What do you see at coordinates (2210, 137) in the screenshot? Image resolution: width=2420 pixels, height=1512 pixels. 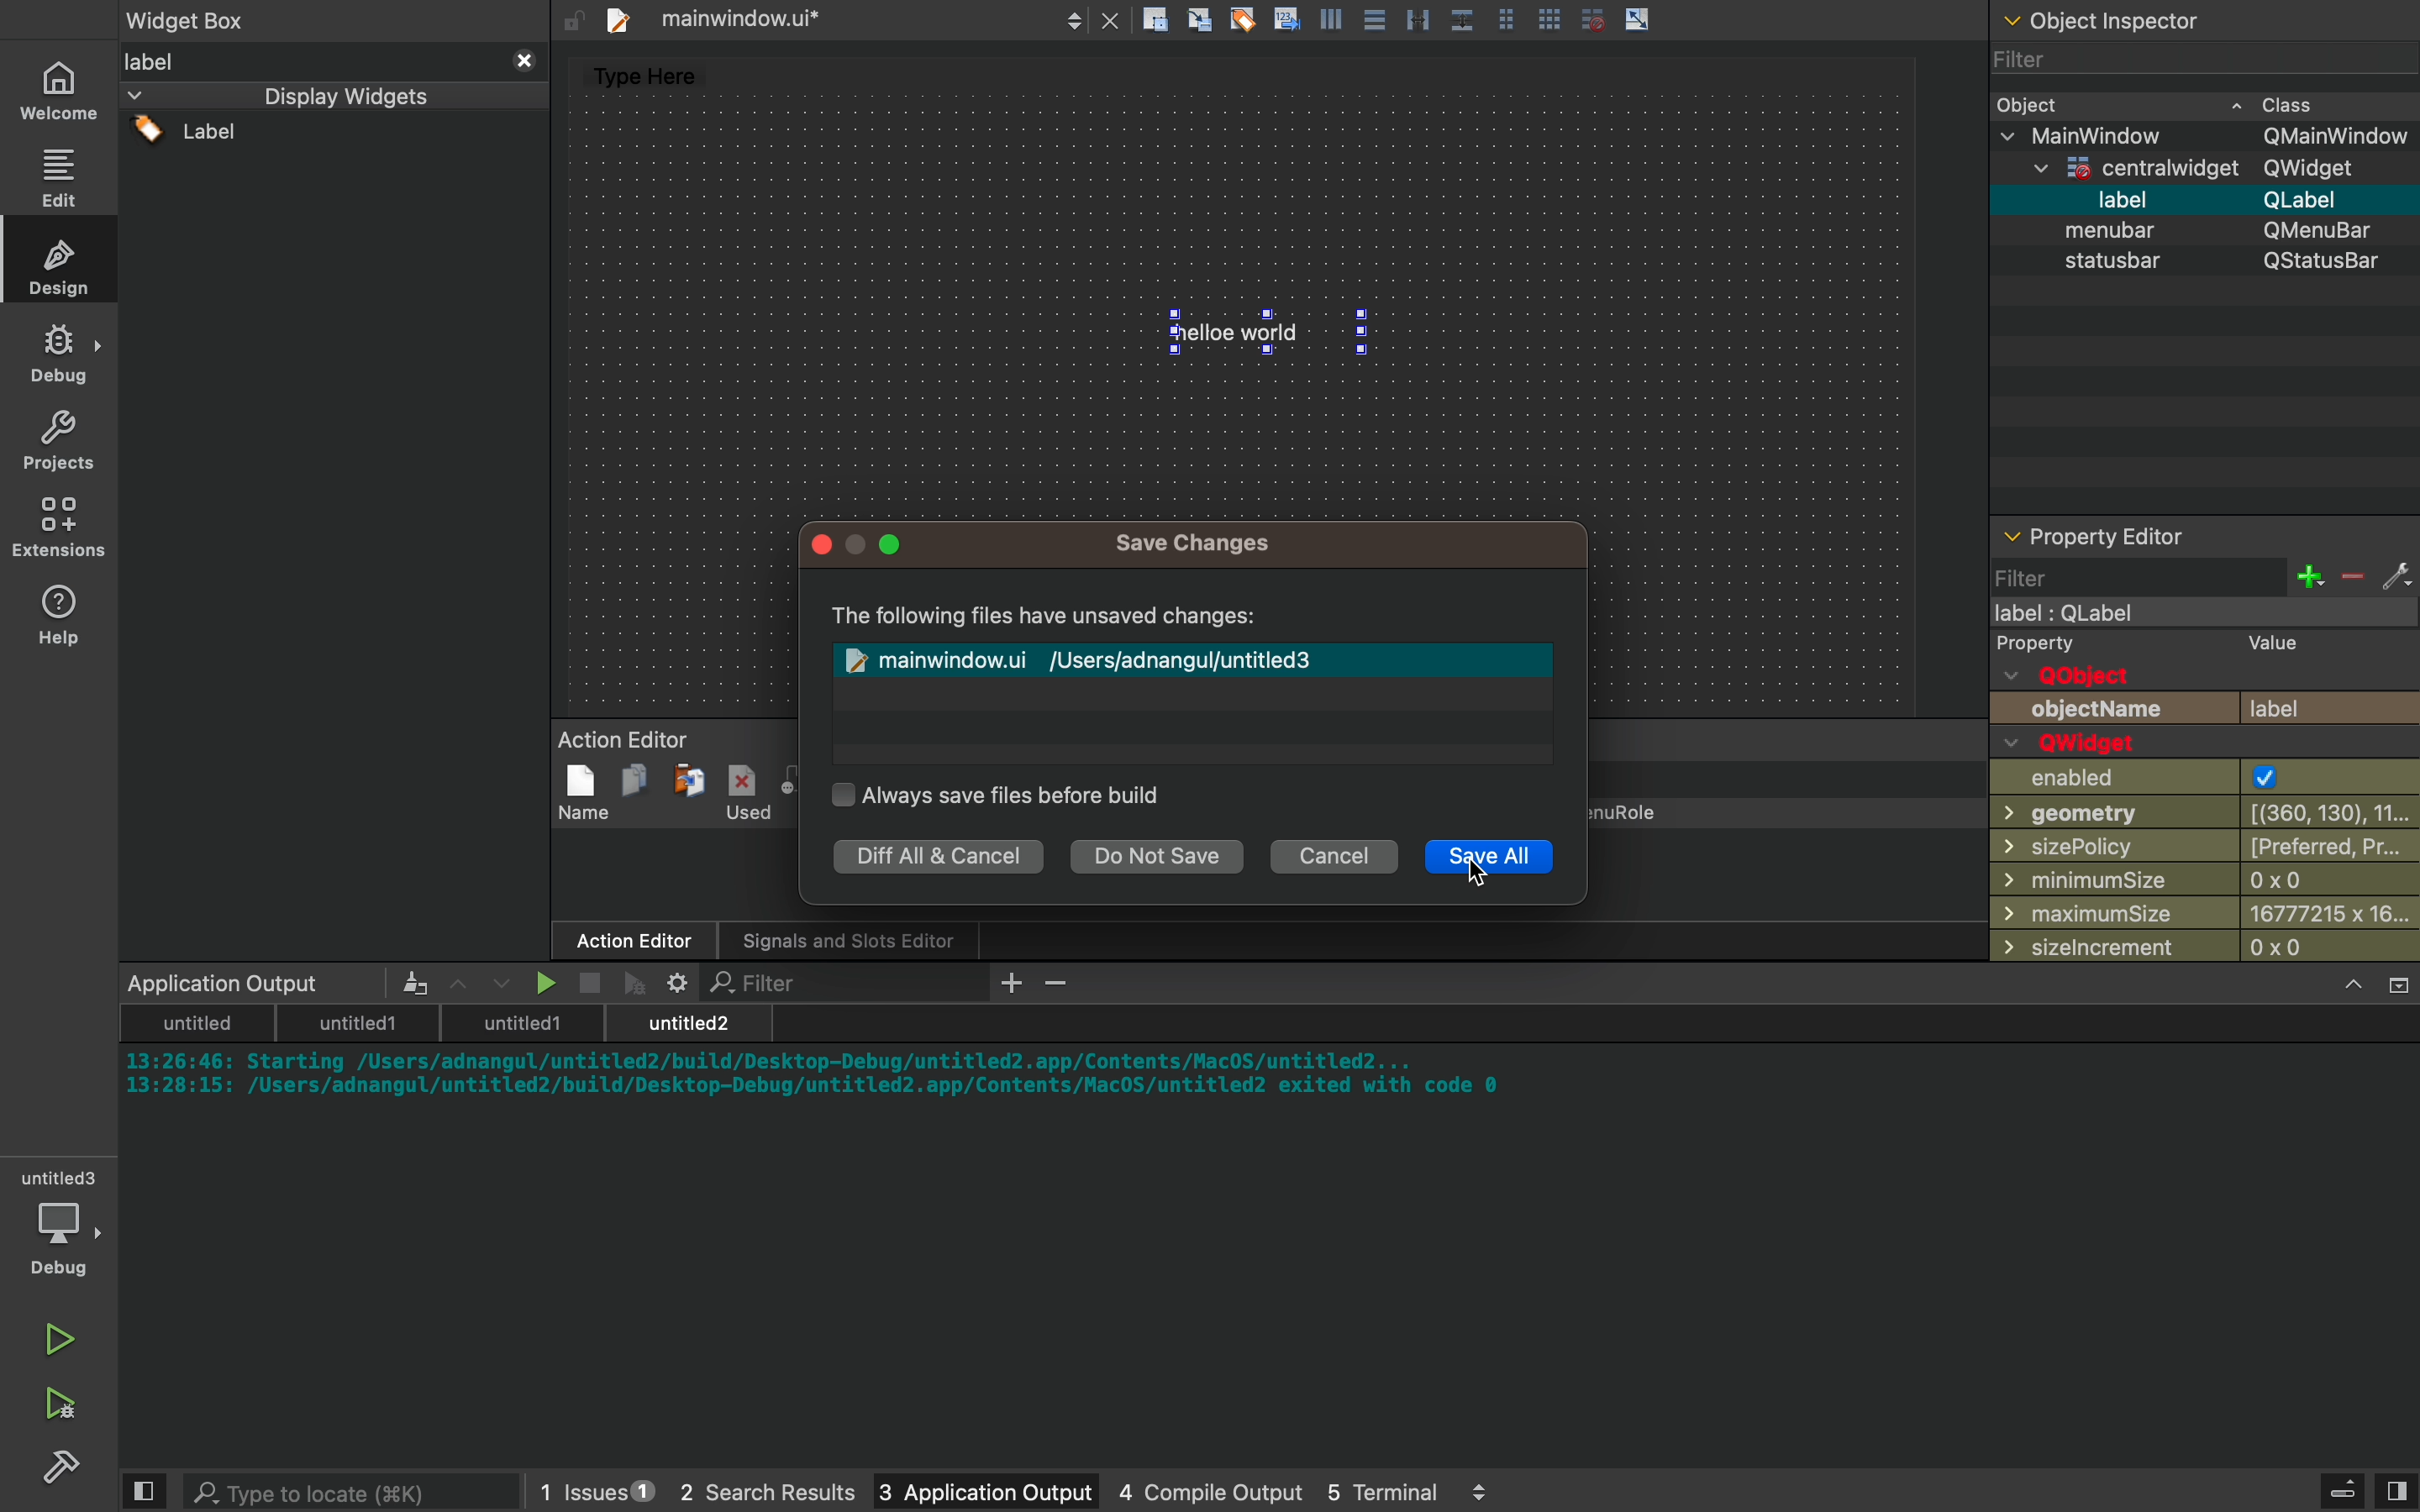 I see `` at bounding box center [2210, 137].